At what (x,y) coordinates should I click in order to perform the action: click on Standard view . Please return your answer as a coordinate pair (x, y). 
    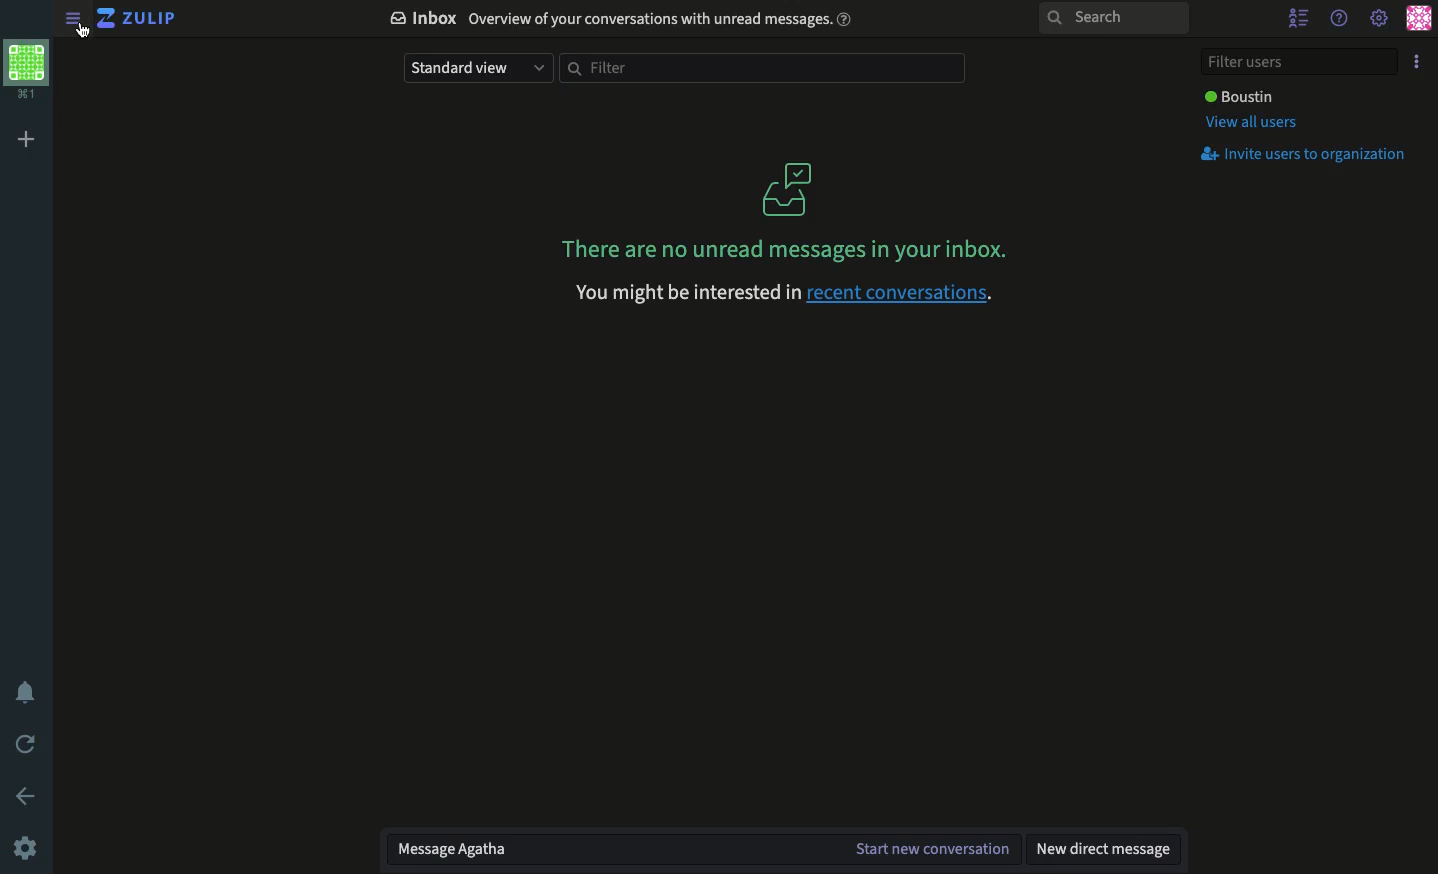
    Looking at the image, I should click on (477, 68).